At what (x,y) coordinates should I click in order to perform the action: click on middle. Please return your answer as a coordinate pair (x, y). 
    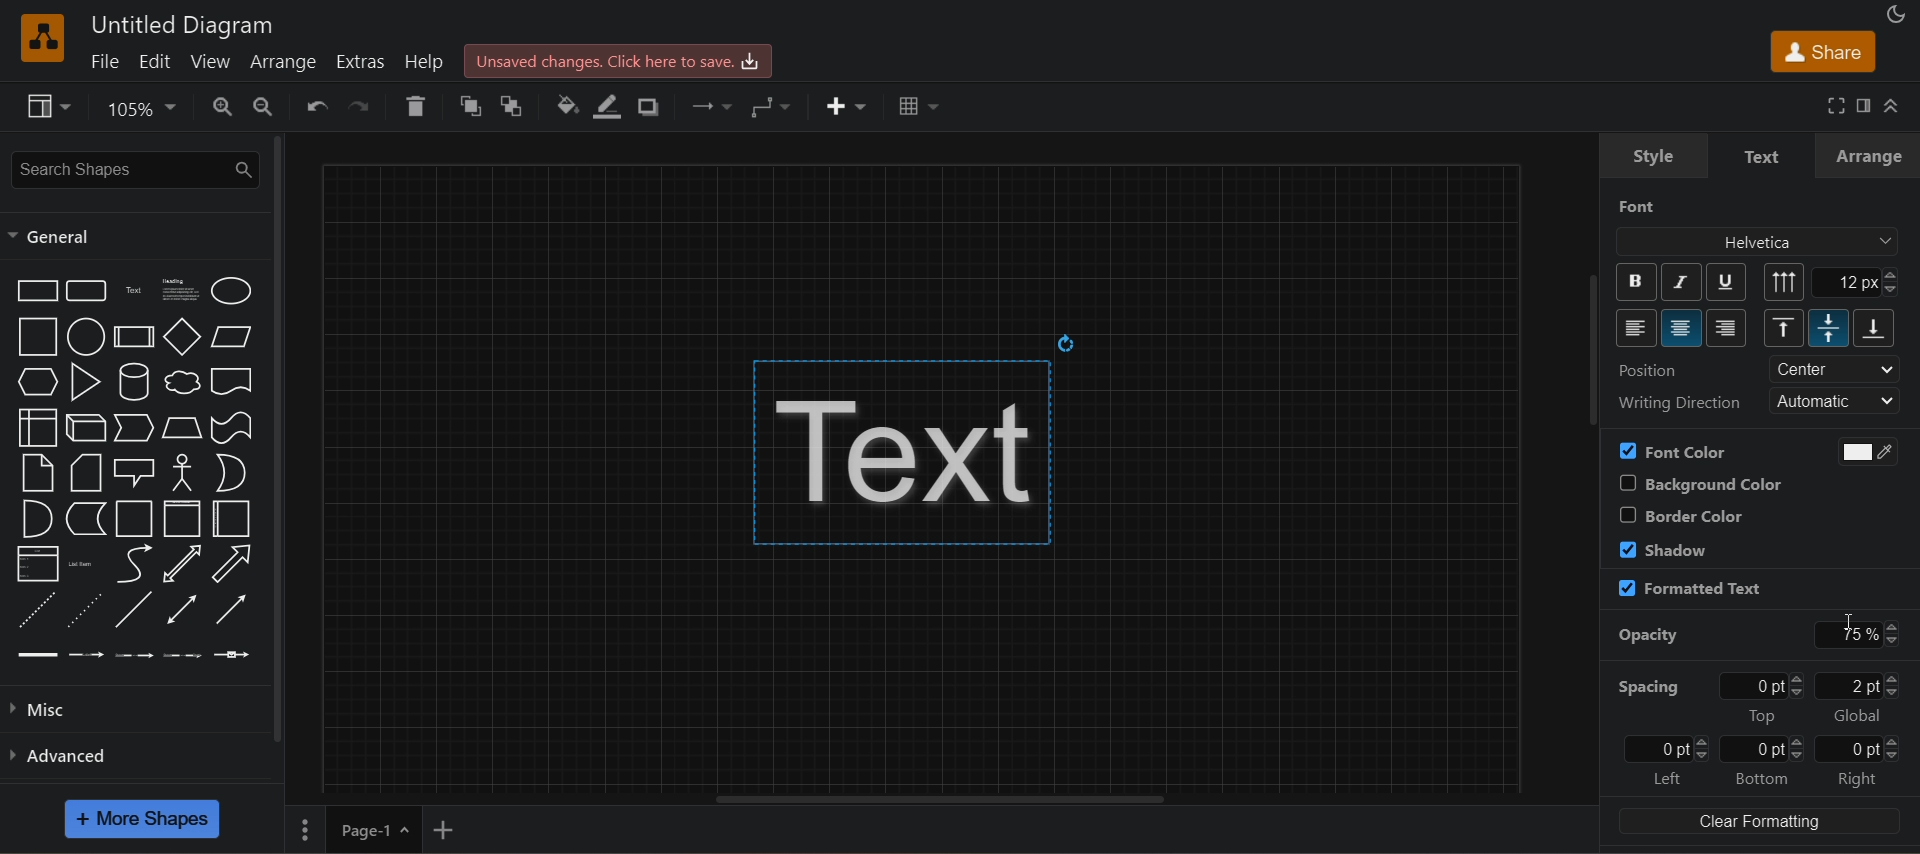
    Looking at the image, I should click on (1828, 328).